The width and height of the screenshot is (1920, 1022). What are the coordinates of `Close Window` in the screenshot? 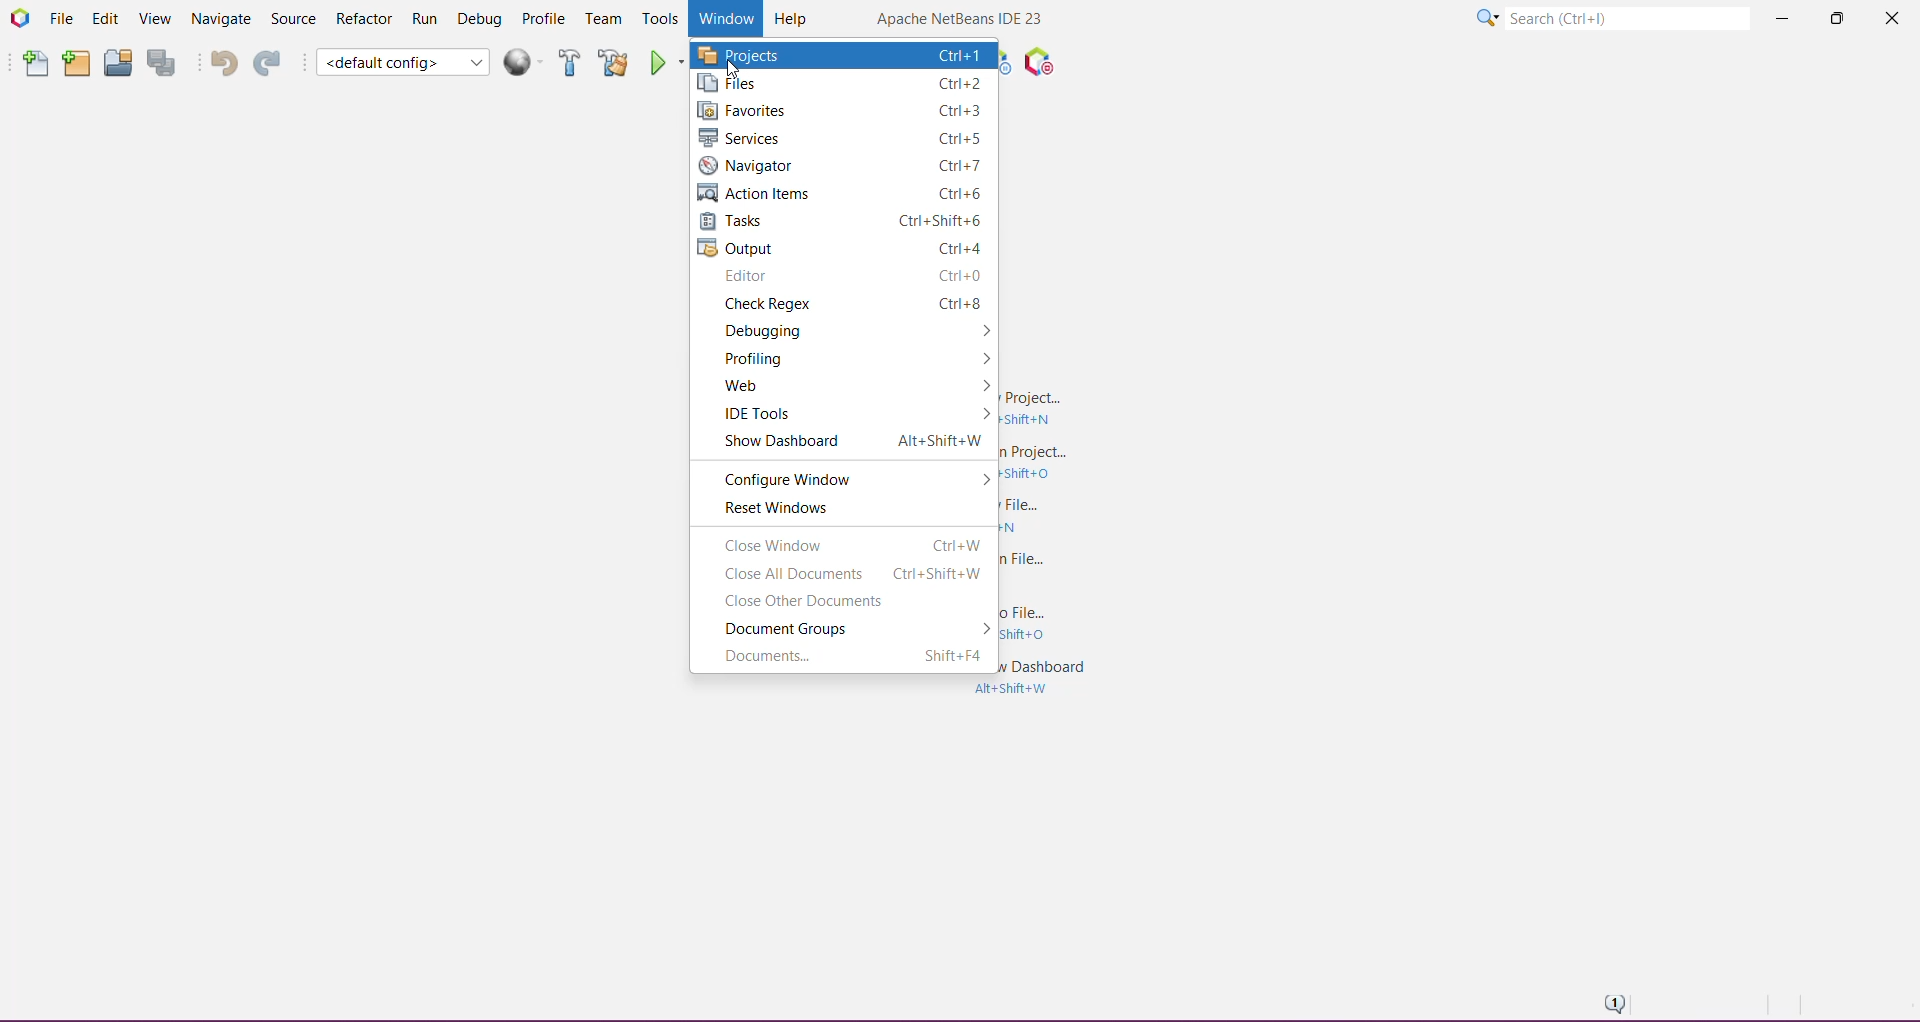 It's located at (849, 546).